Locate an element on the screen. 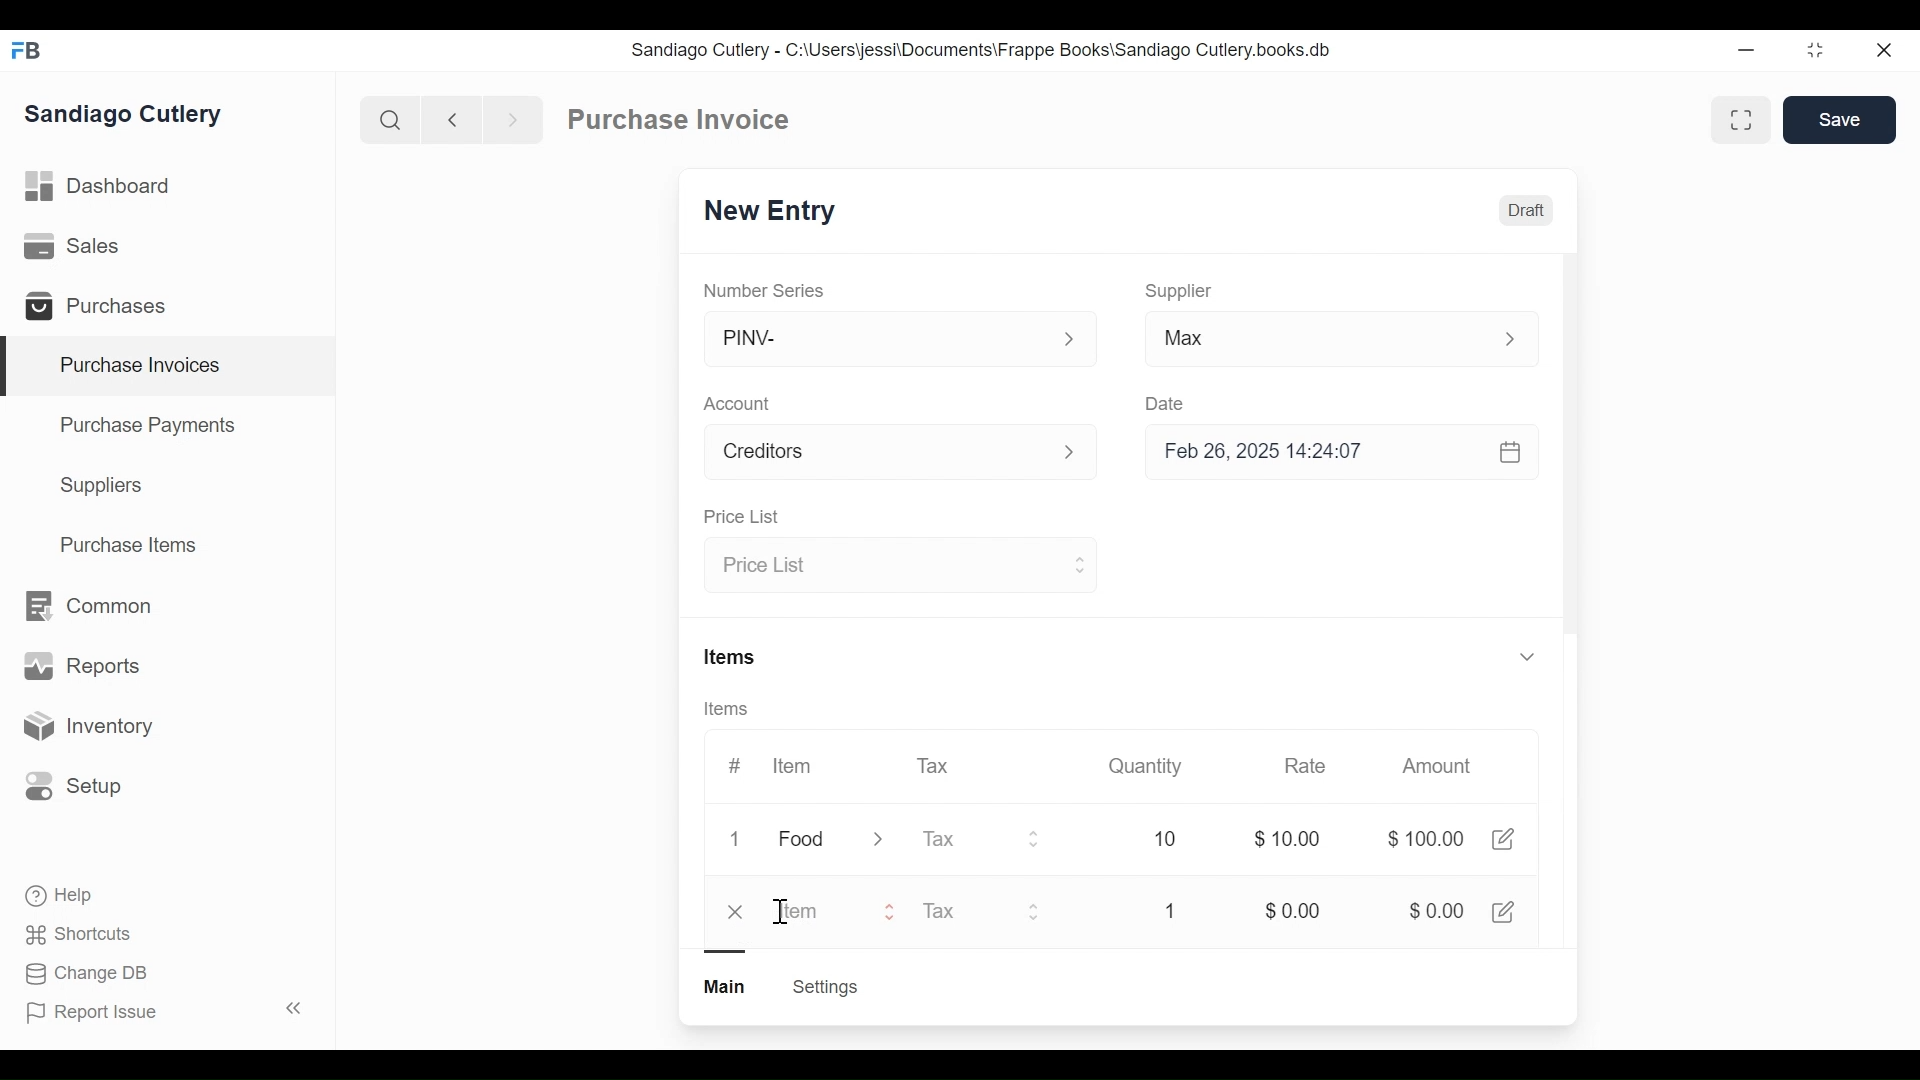 The height and width of the screenshot is (1080, 1920). Expand is located at coordinates (1521, 339).